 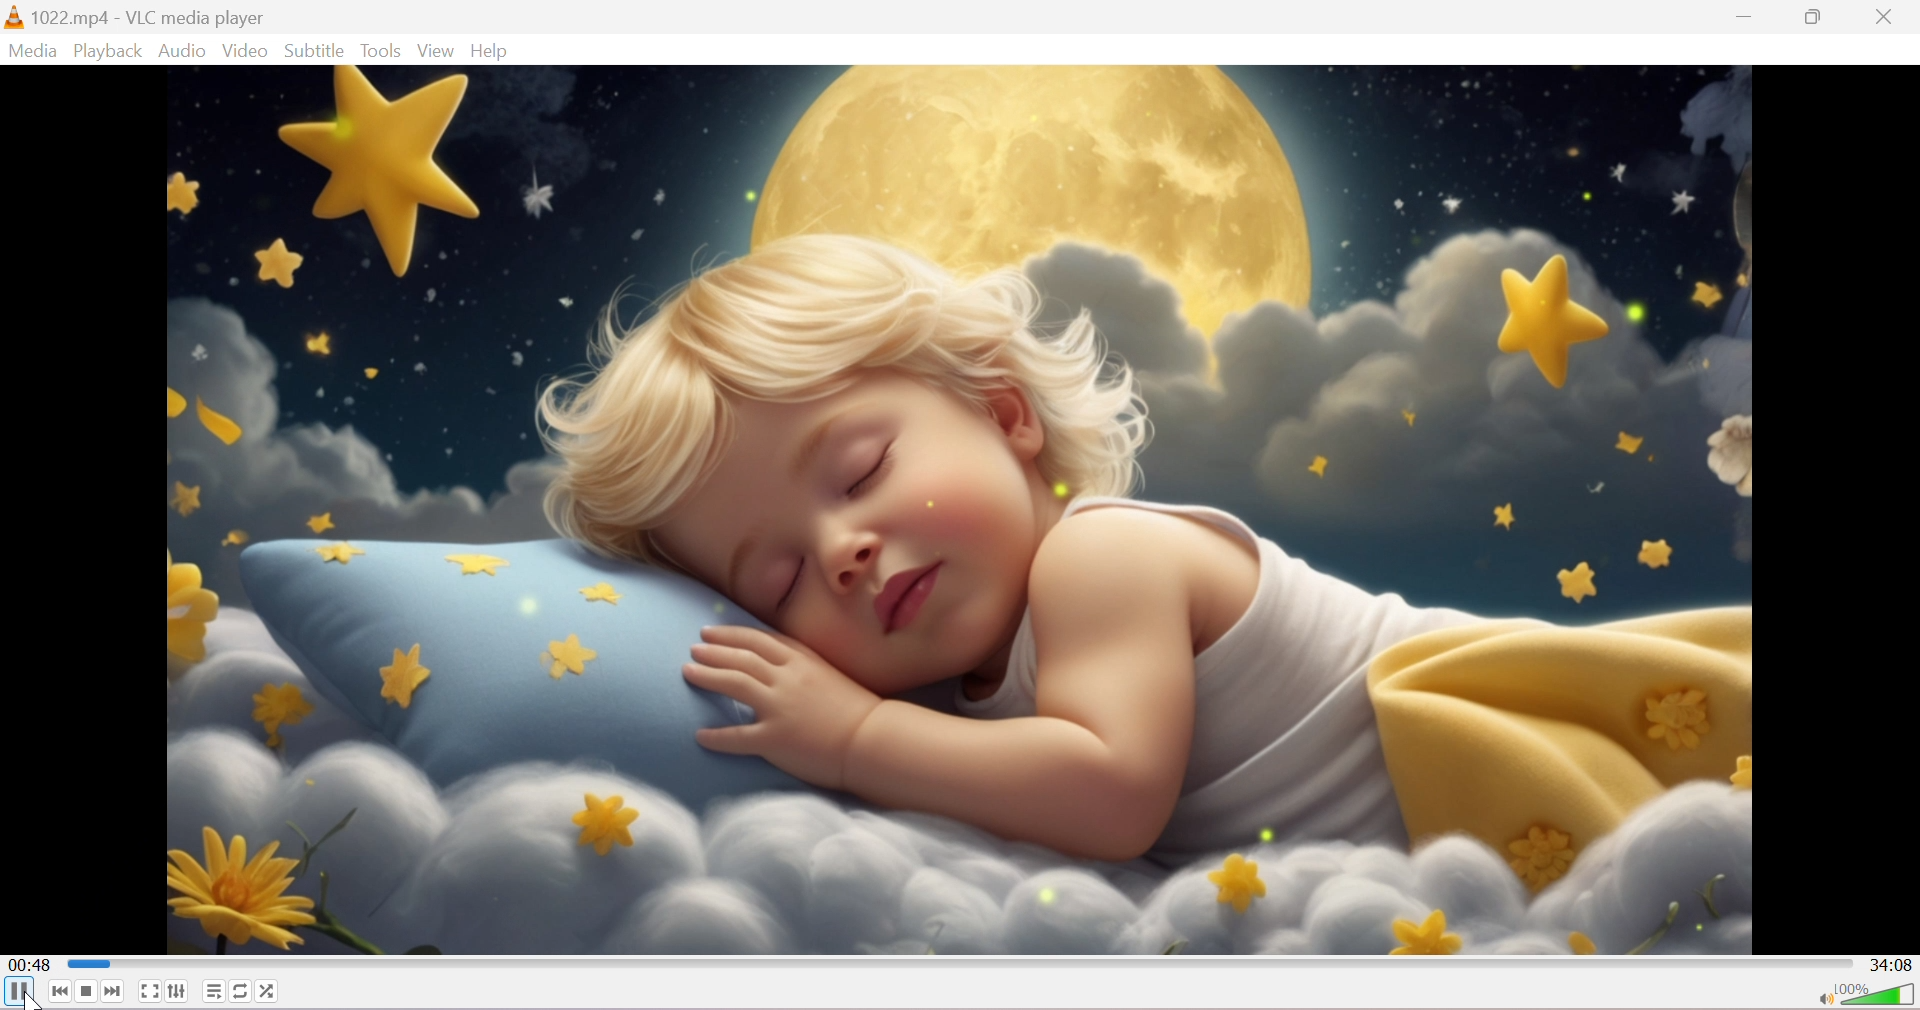 I want to click on Show extended settings, so click(x=181, y=991).